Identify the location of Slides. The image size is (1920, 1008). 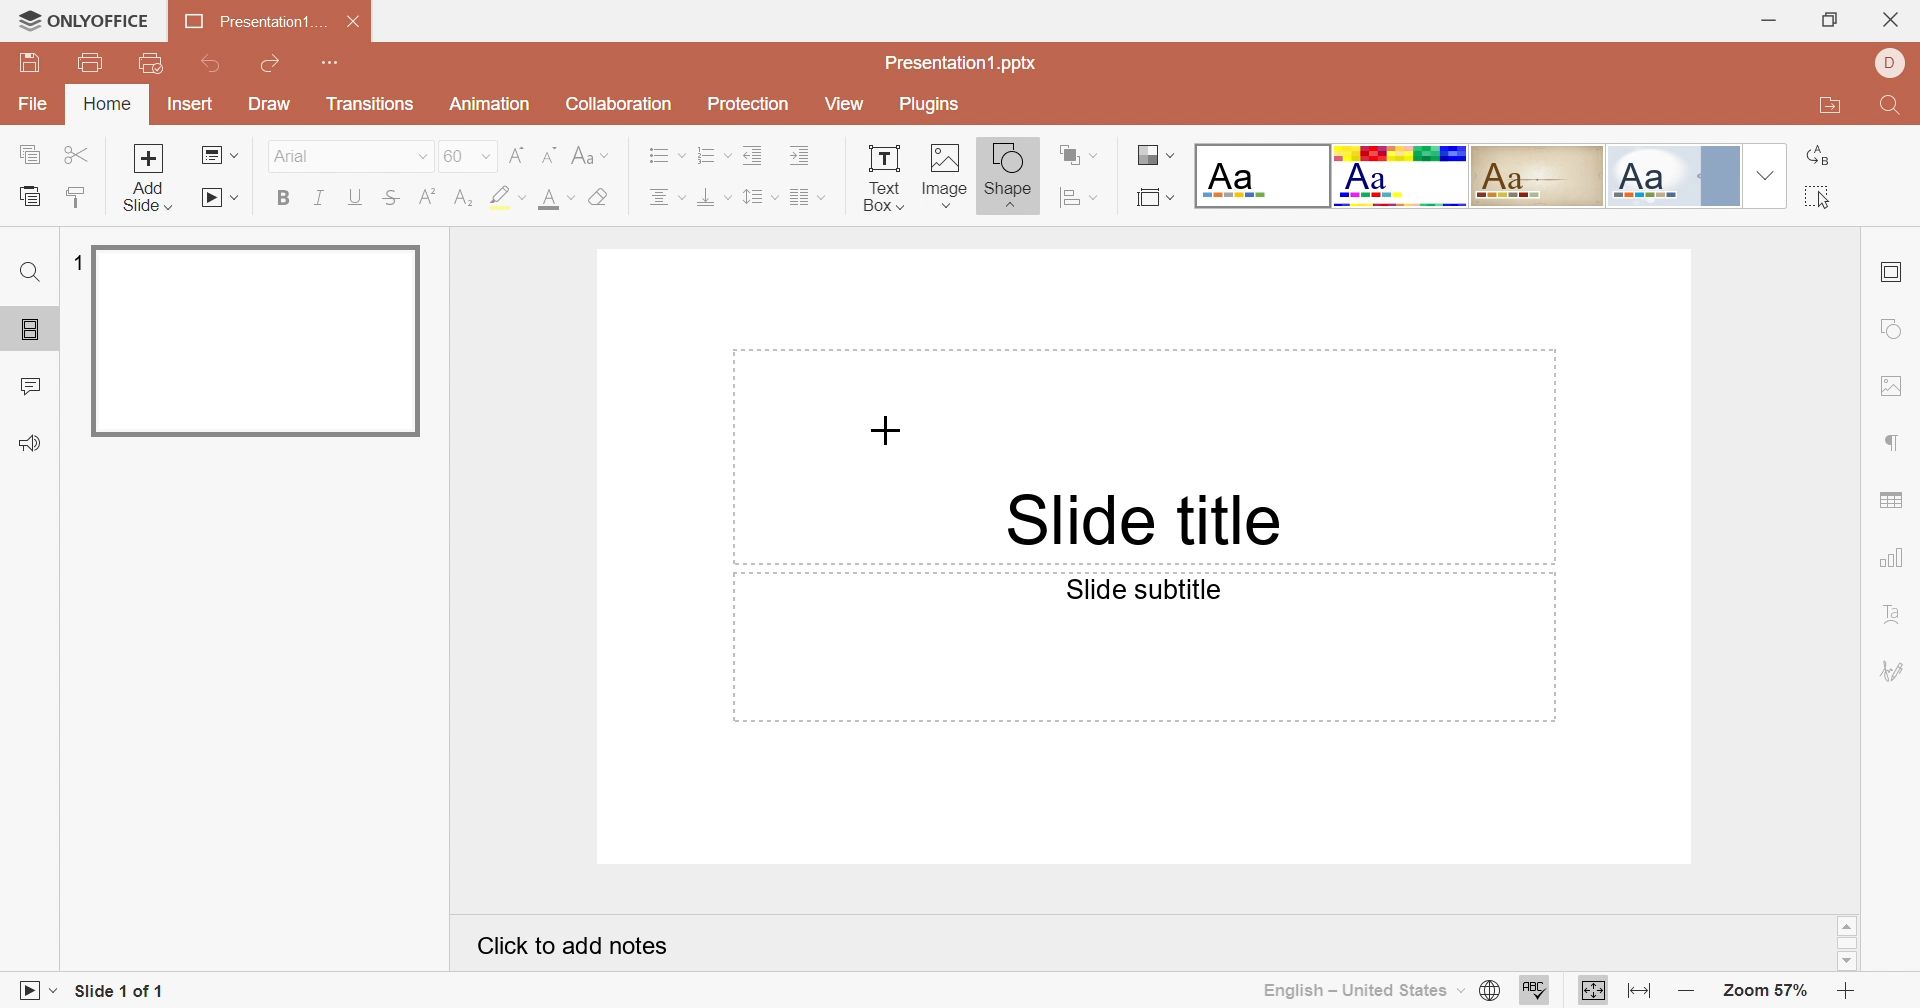
(30, 326).